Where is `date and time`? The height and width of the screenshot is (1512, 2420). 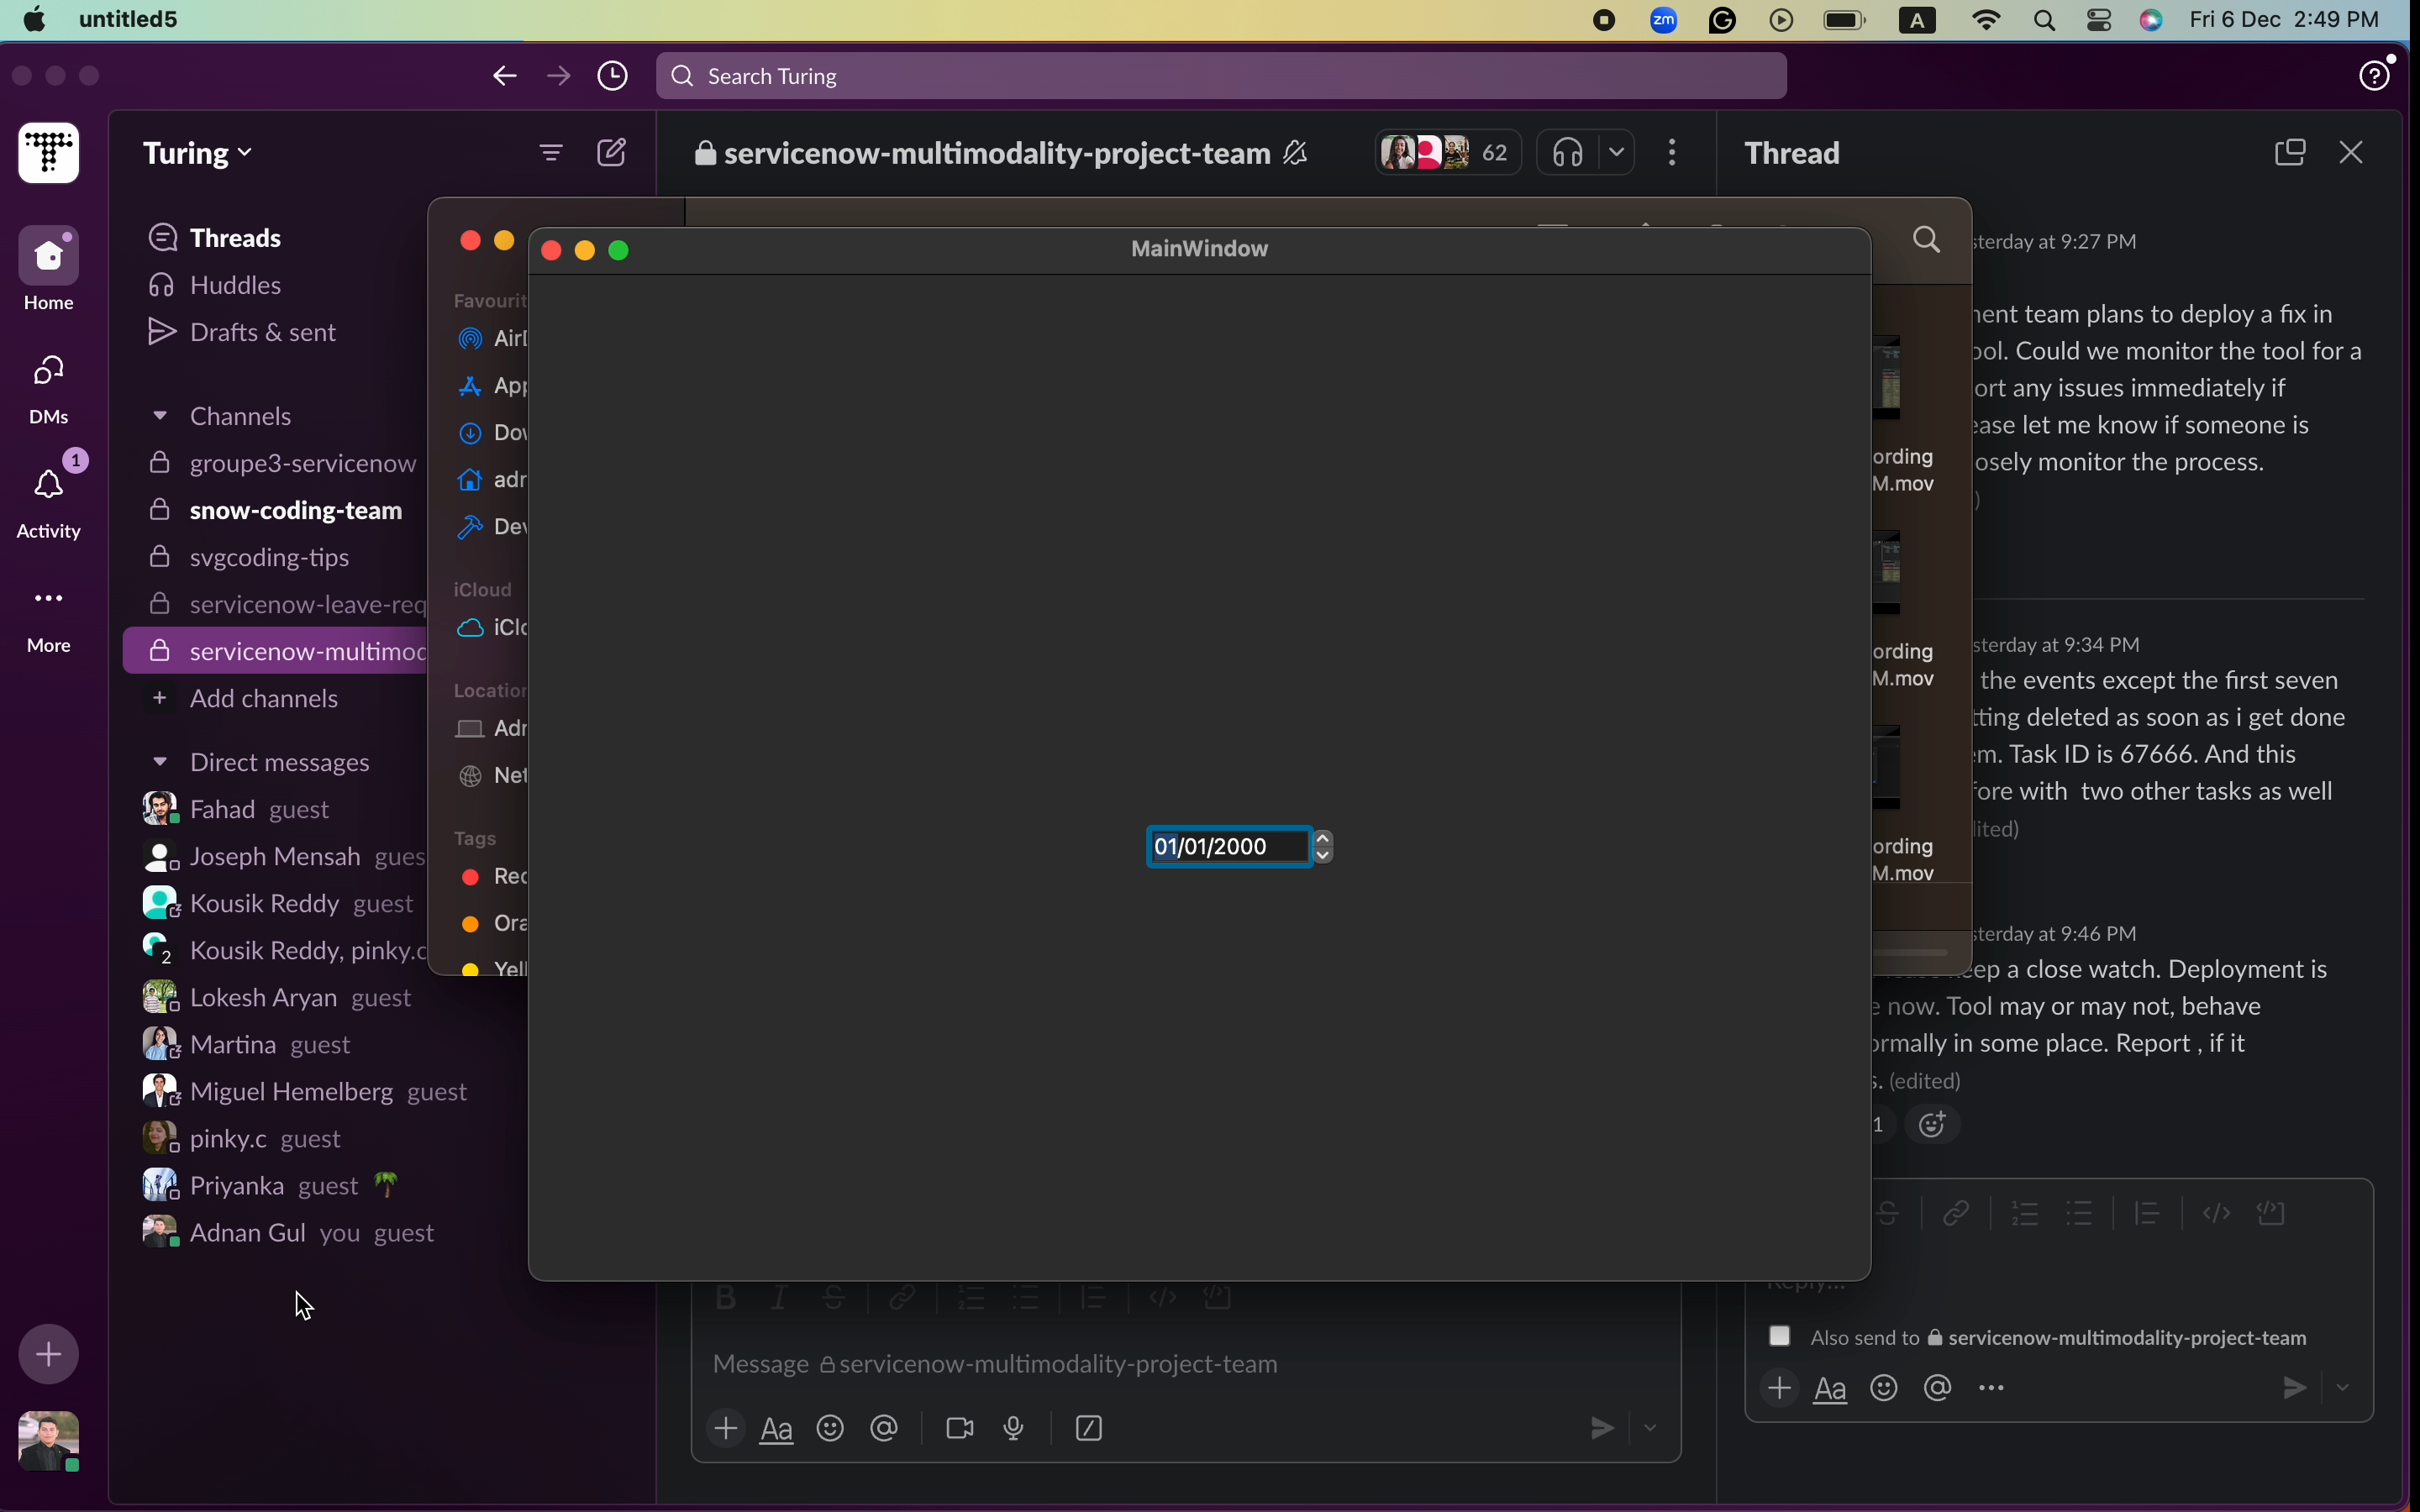 date and time is located at coordinates (2057, 241).